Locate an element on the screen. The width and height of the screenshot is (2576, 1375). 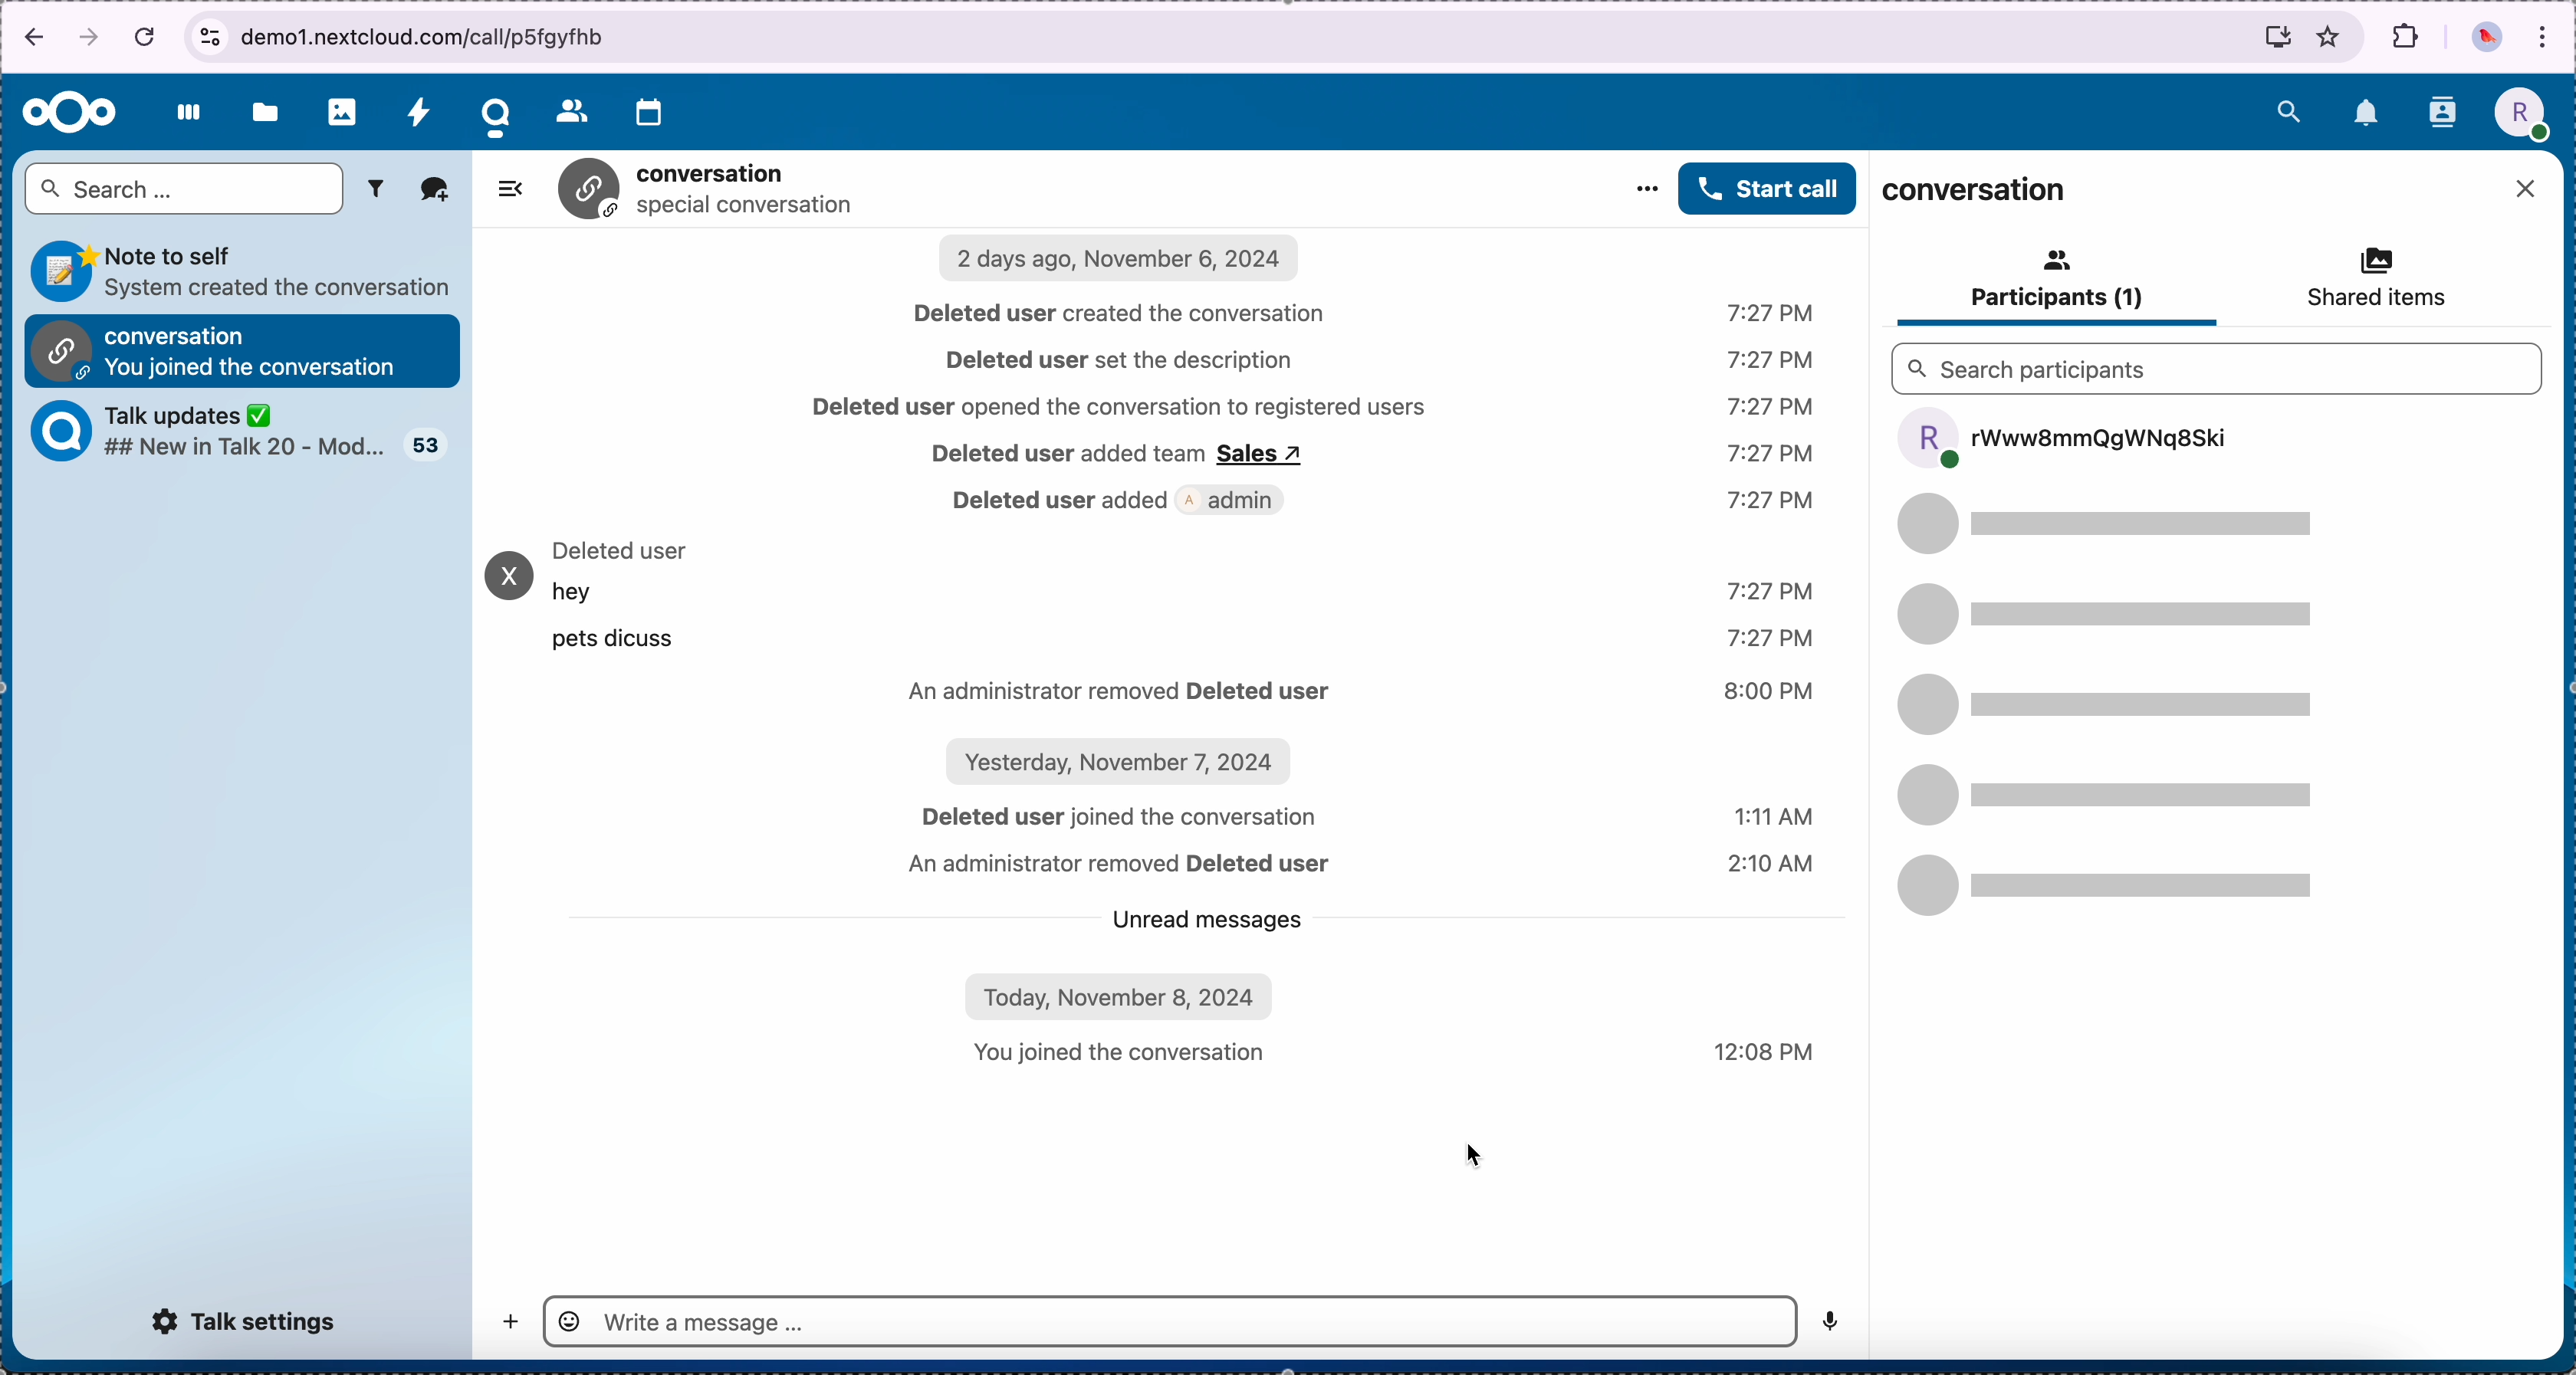
info is located at coordinates (1067, 458).